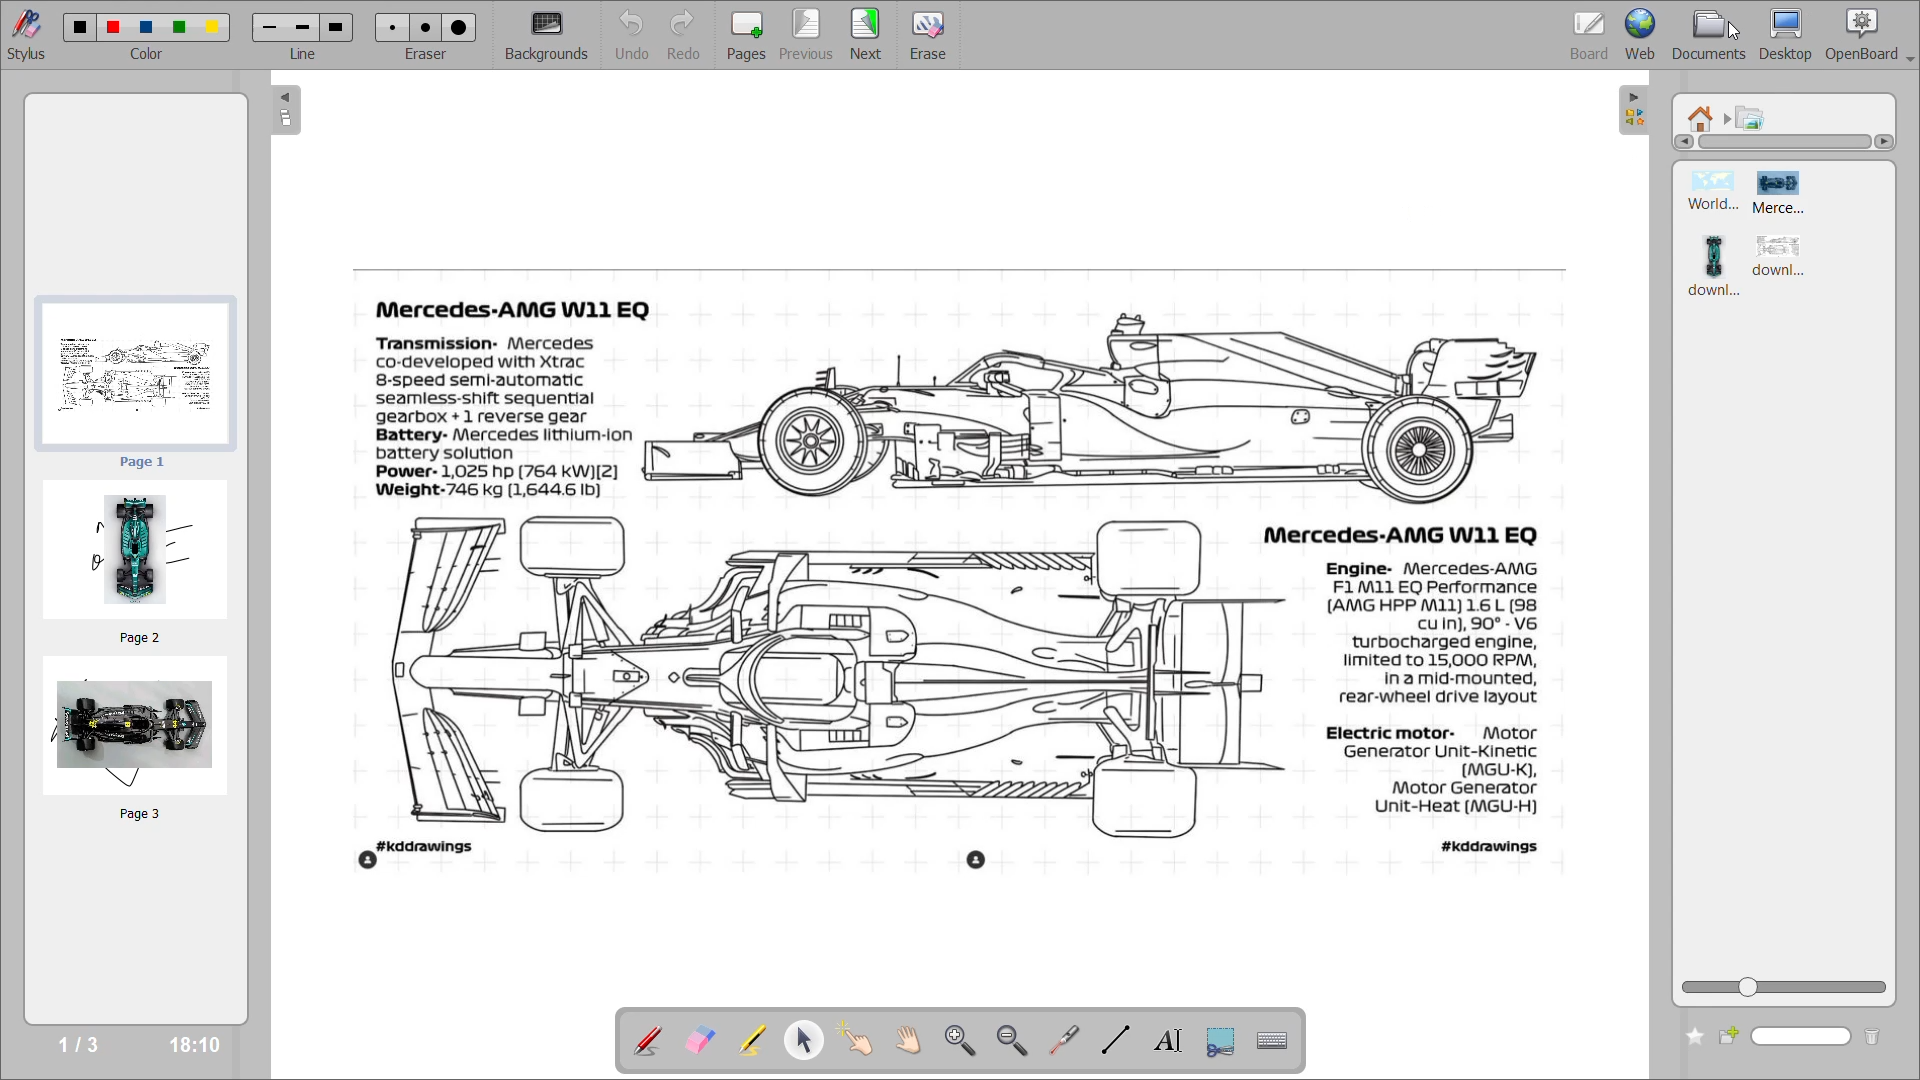  What do you see at coordinates (1122, 1040) in the screenshot?
I see `draw lines` at bounding box center [1122, 1040].